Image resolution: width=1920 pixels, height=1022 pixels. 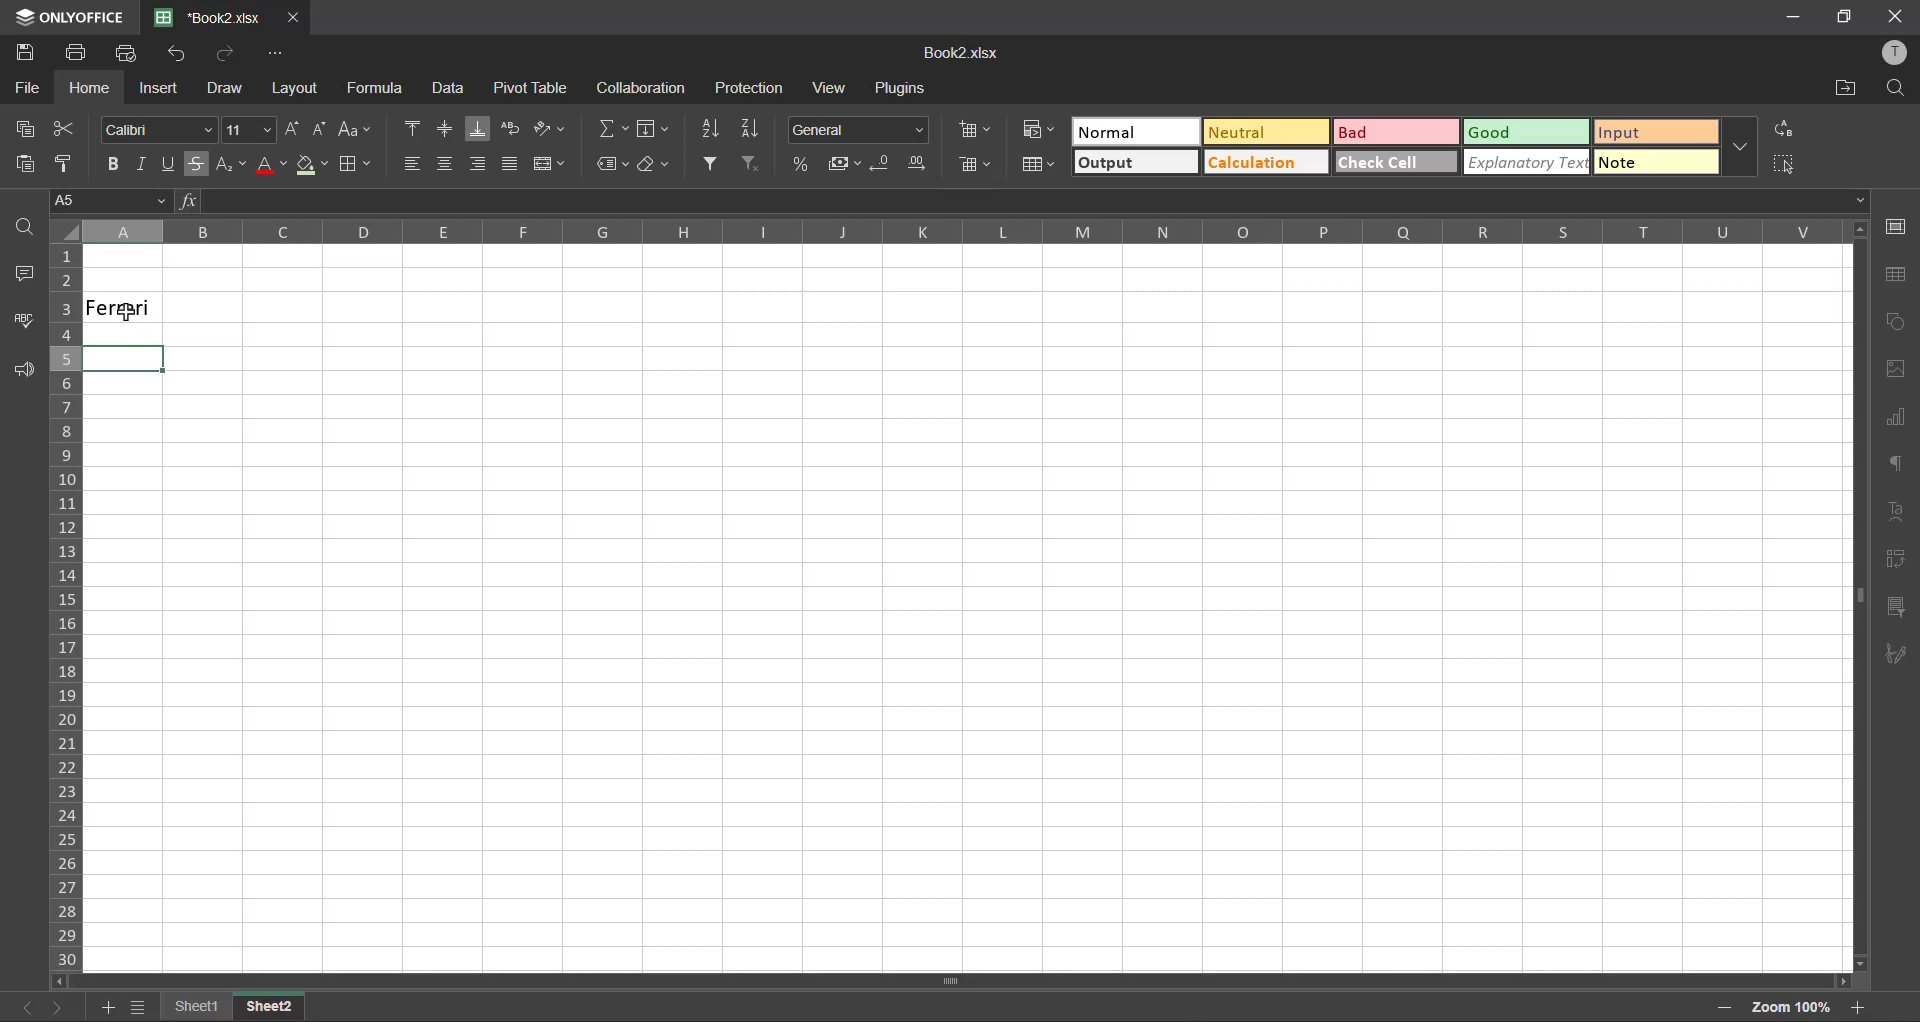 What do you see at coordinates (69, 128) in the screenshot?
I see `cut` at bounding box center [69, 128].